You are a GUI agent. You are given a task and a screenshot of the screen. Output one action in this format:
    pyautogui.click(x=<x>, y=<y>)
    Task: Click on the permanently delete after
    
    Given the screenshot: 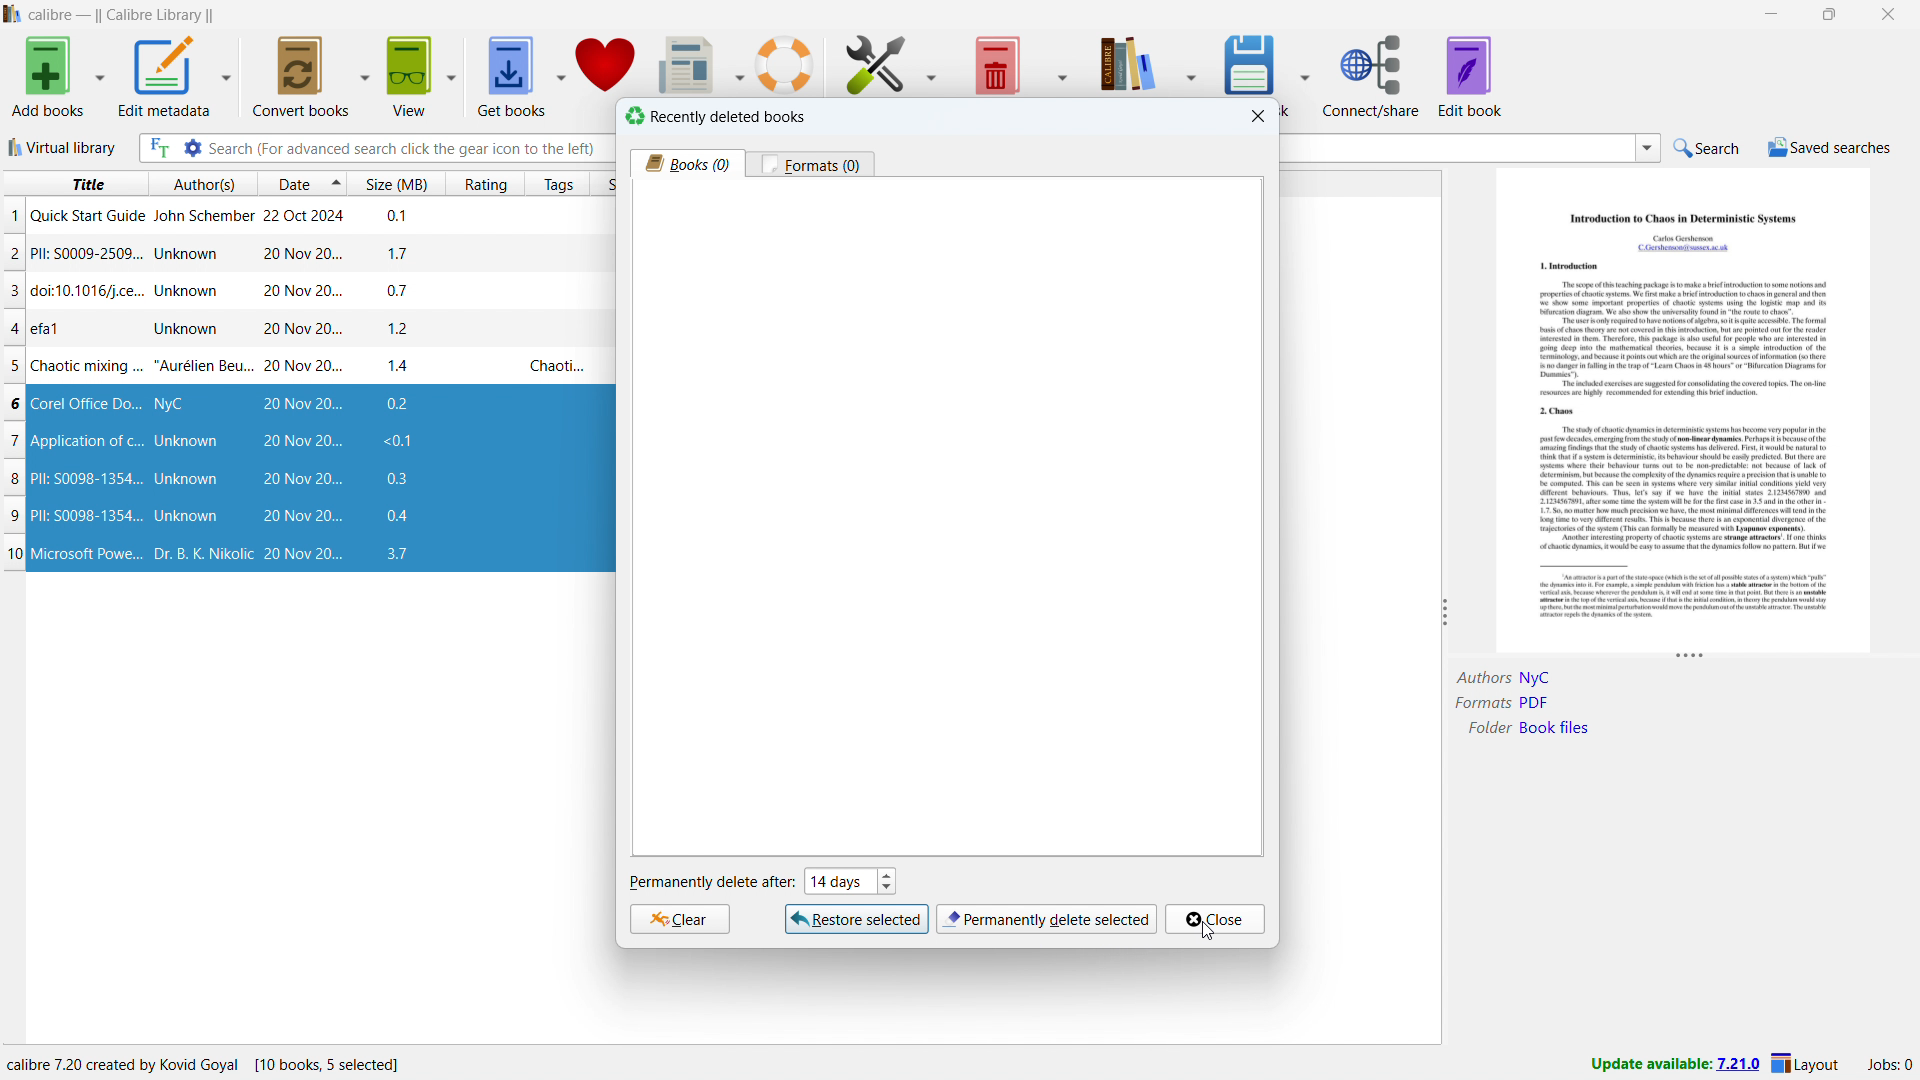 What is the action you would take?
    pyautogui.click(x=711, y=883)
    